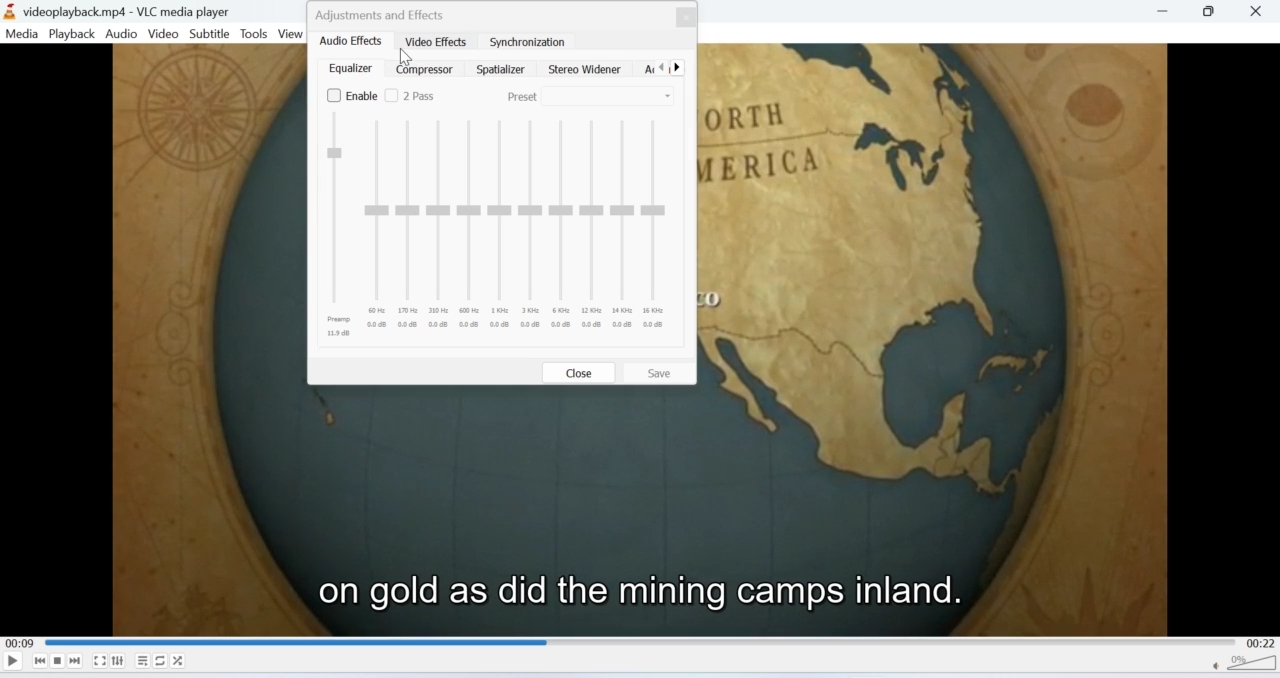 This screenshot has width=1280, height=678. Describe the element at coordinates (1208, 11) in the screenshot. I see `Minimise` at that location.